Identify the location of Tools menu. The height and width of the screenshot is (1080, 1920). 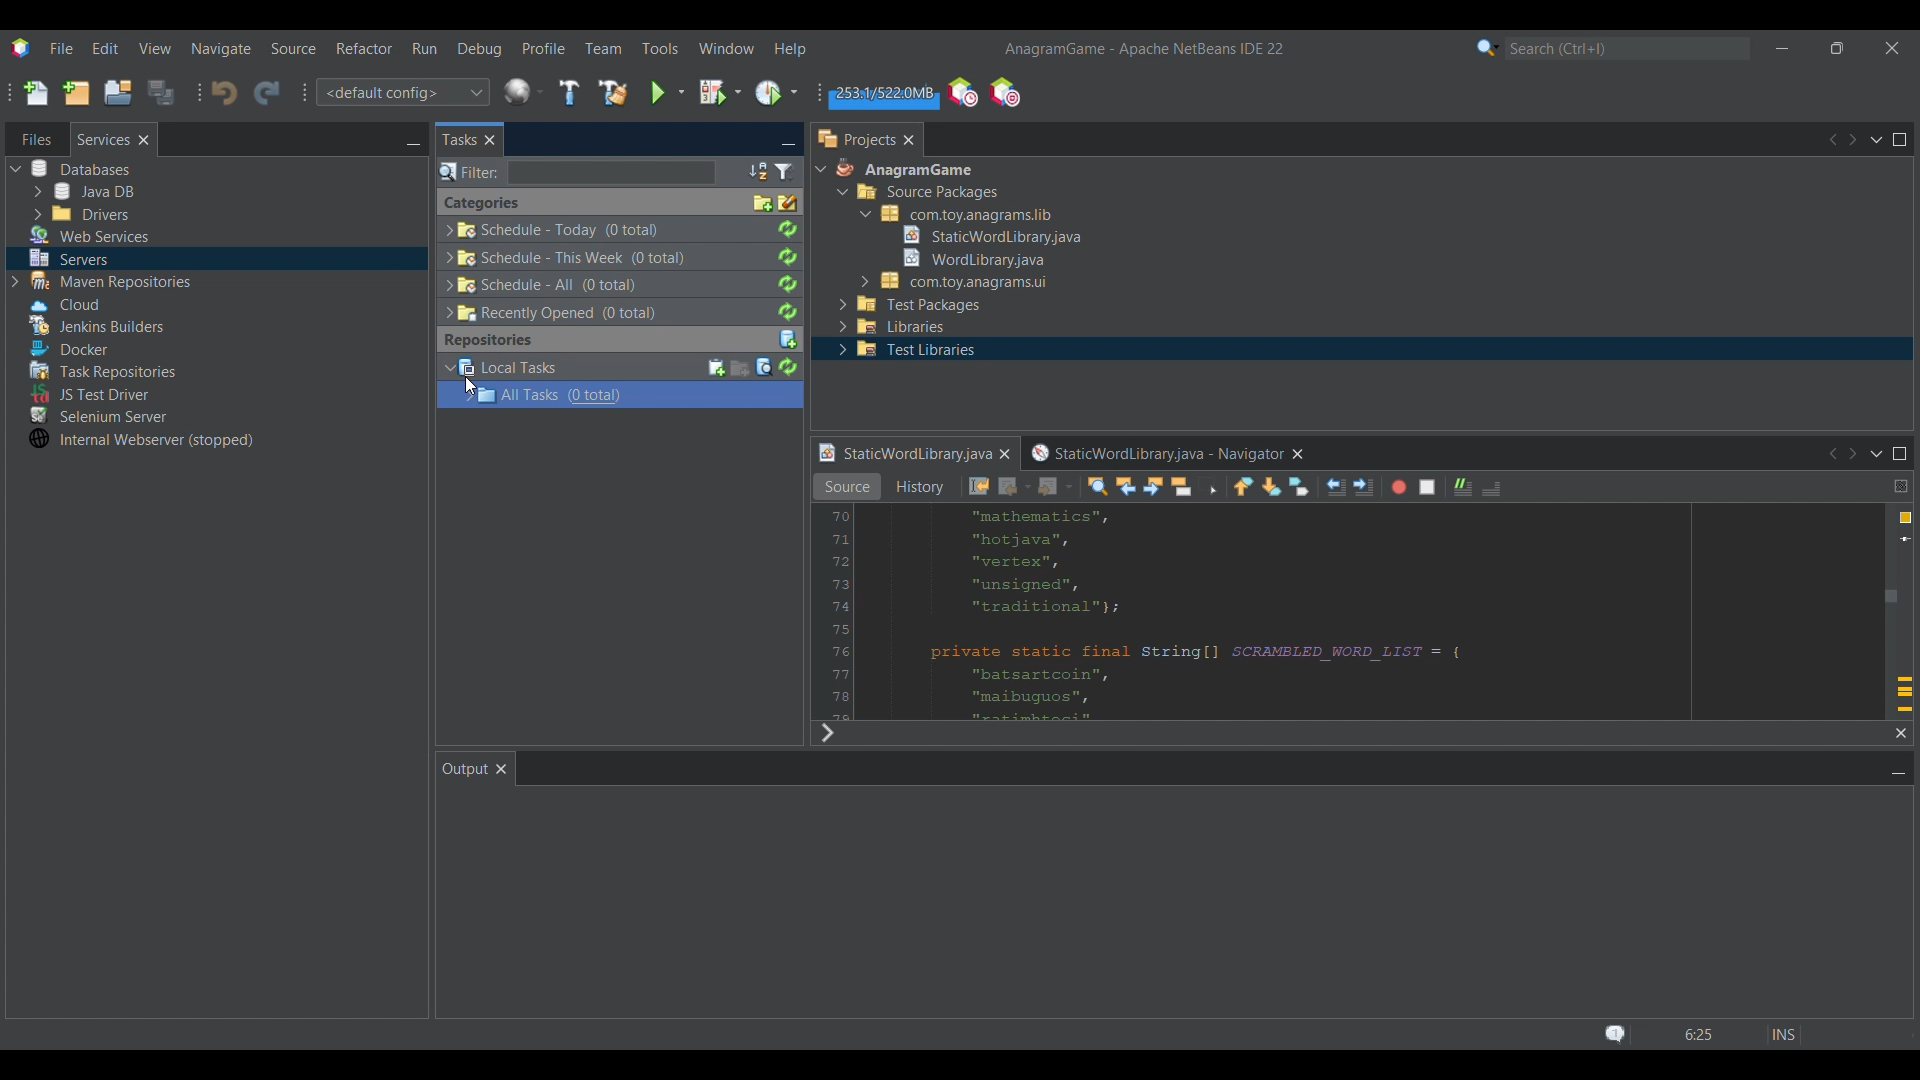
(660, 48).